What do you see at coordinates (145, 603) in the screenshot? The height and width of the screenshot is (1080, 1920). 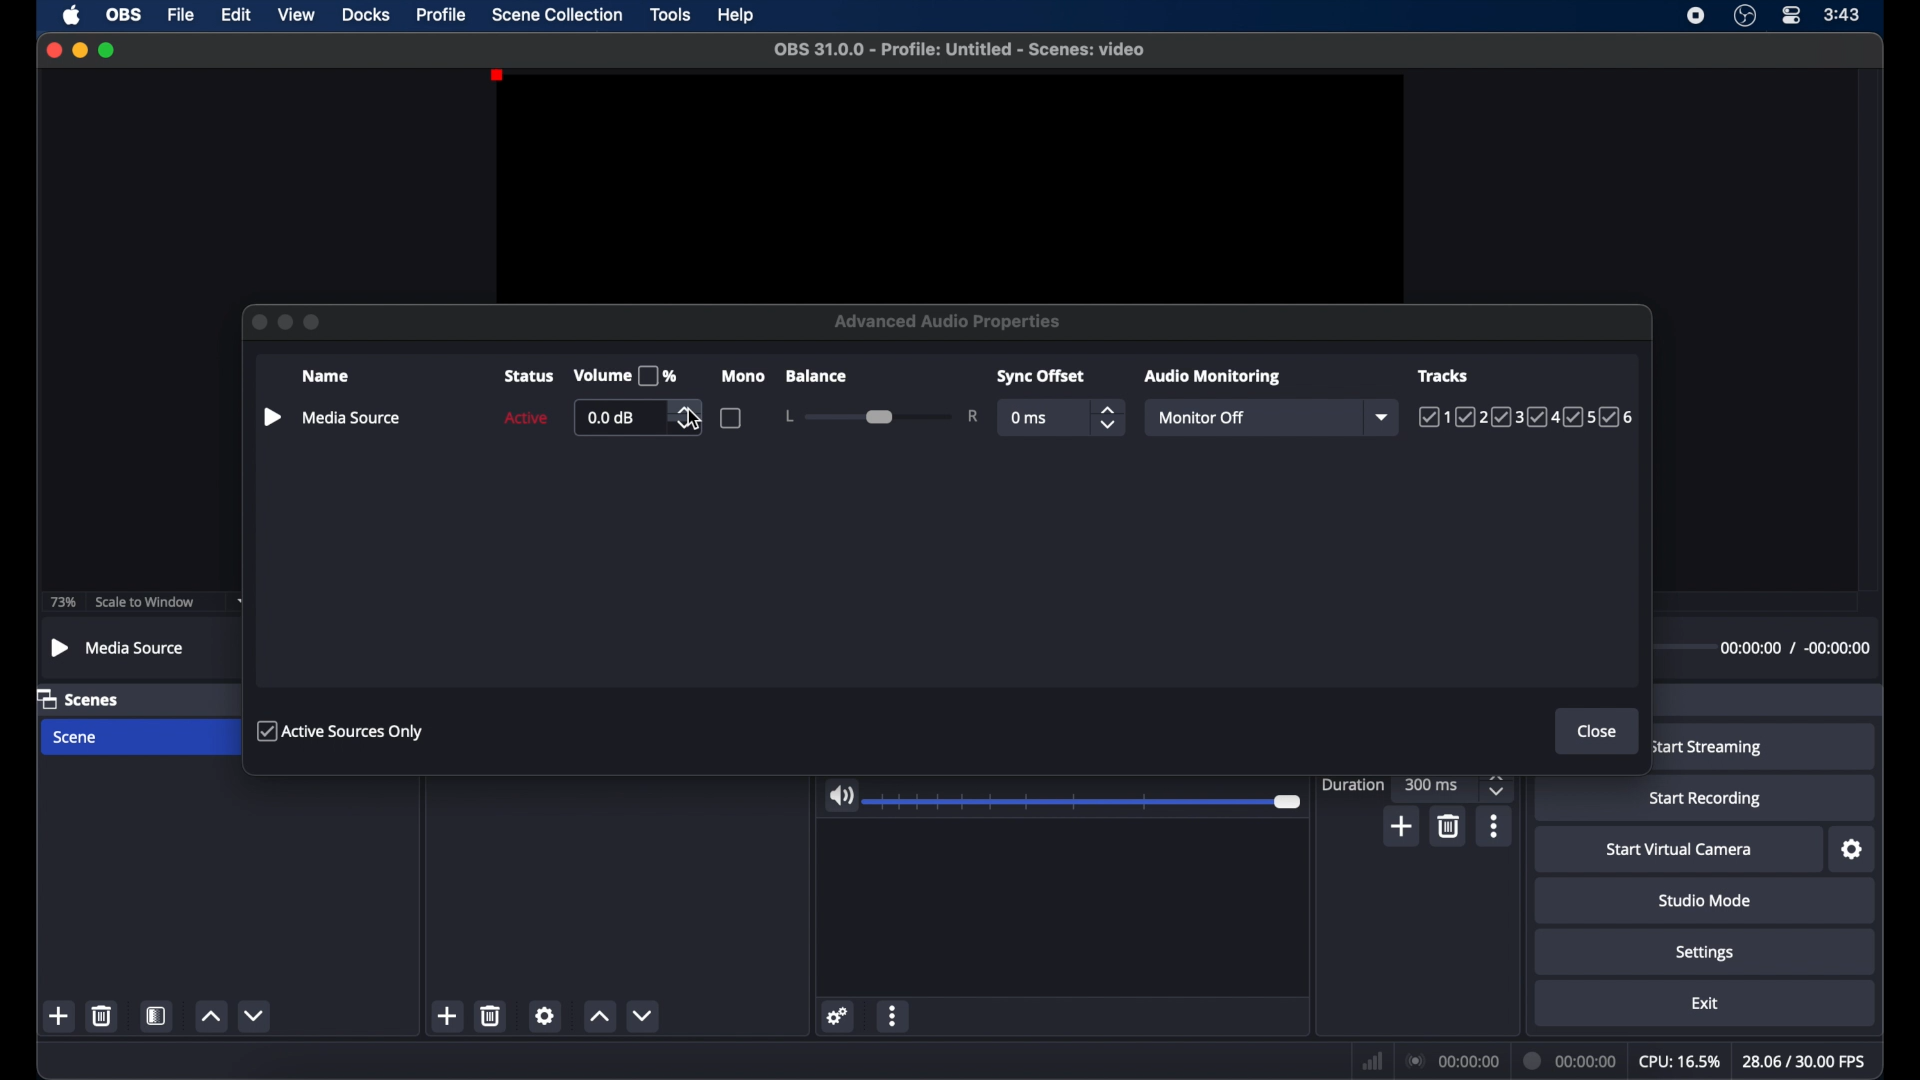 I see `scale  to window` at bounding box center [145, 603].